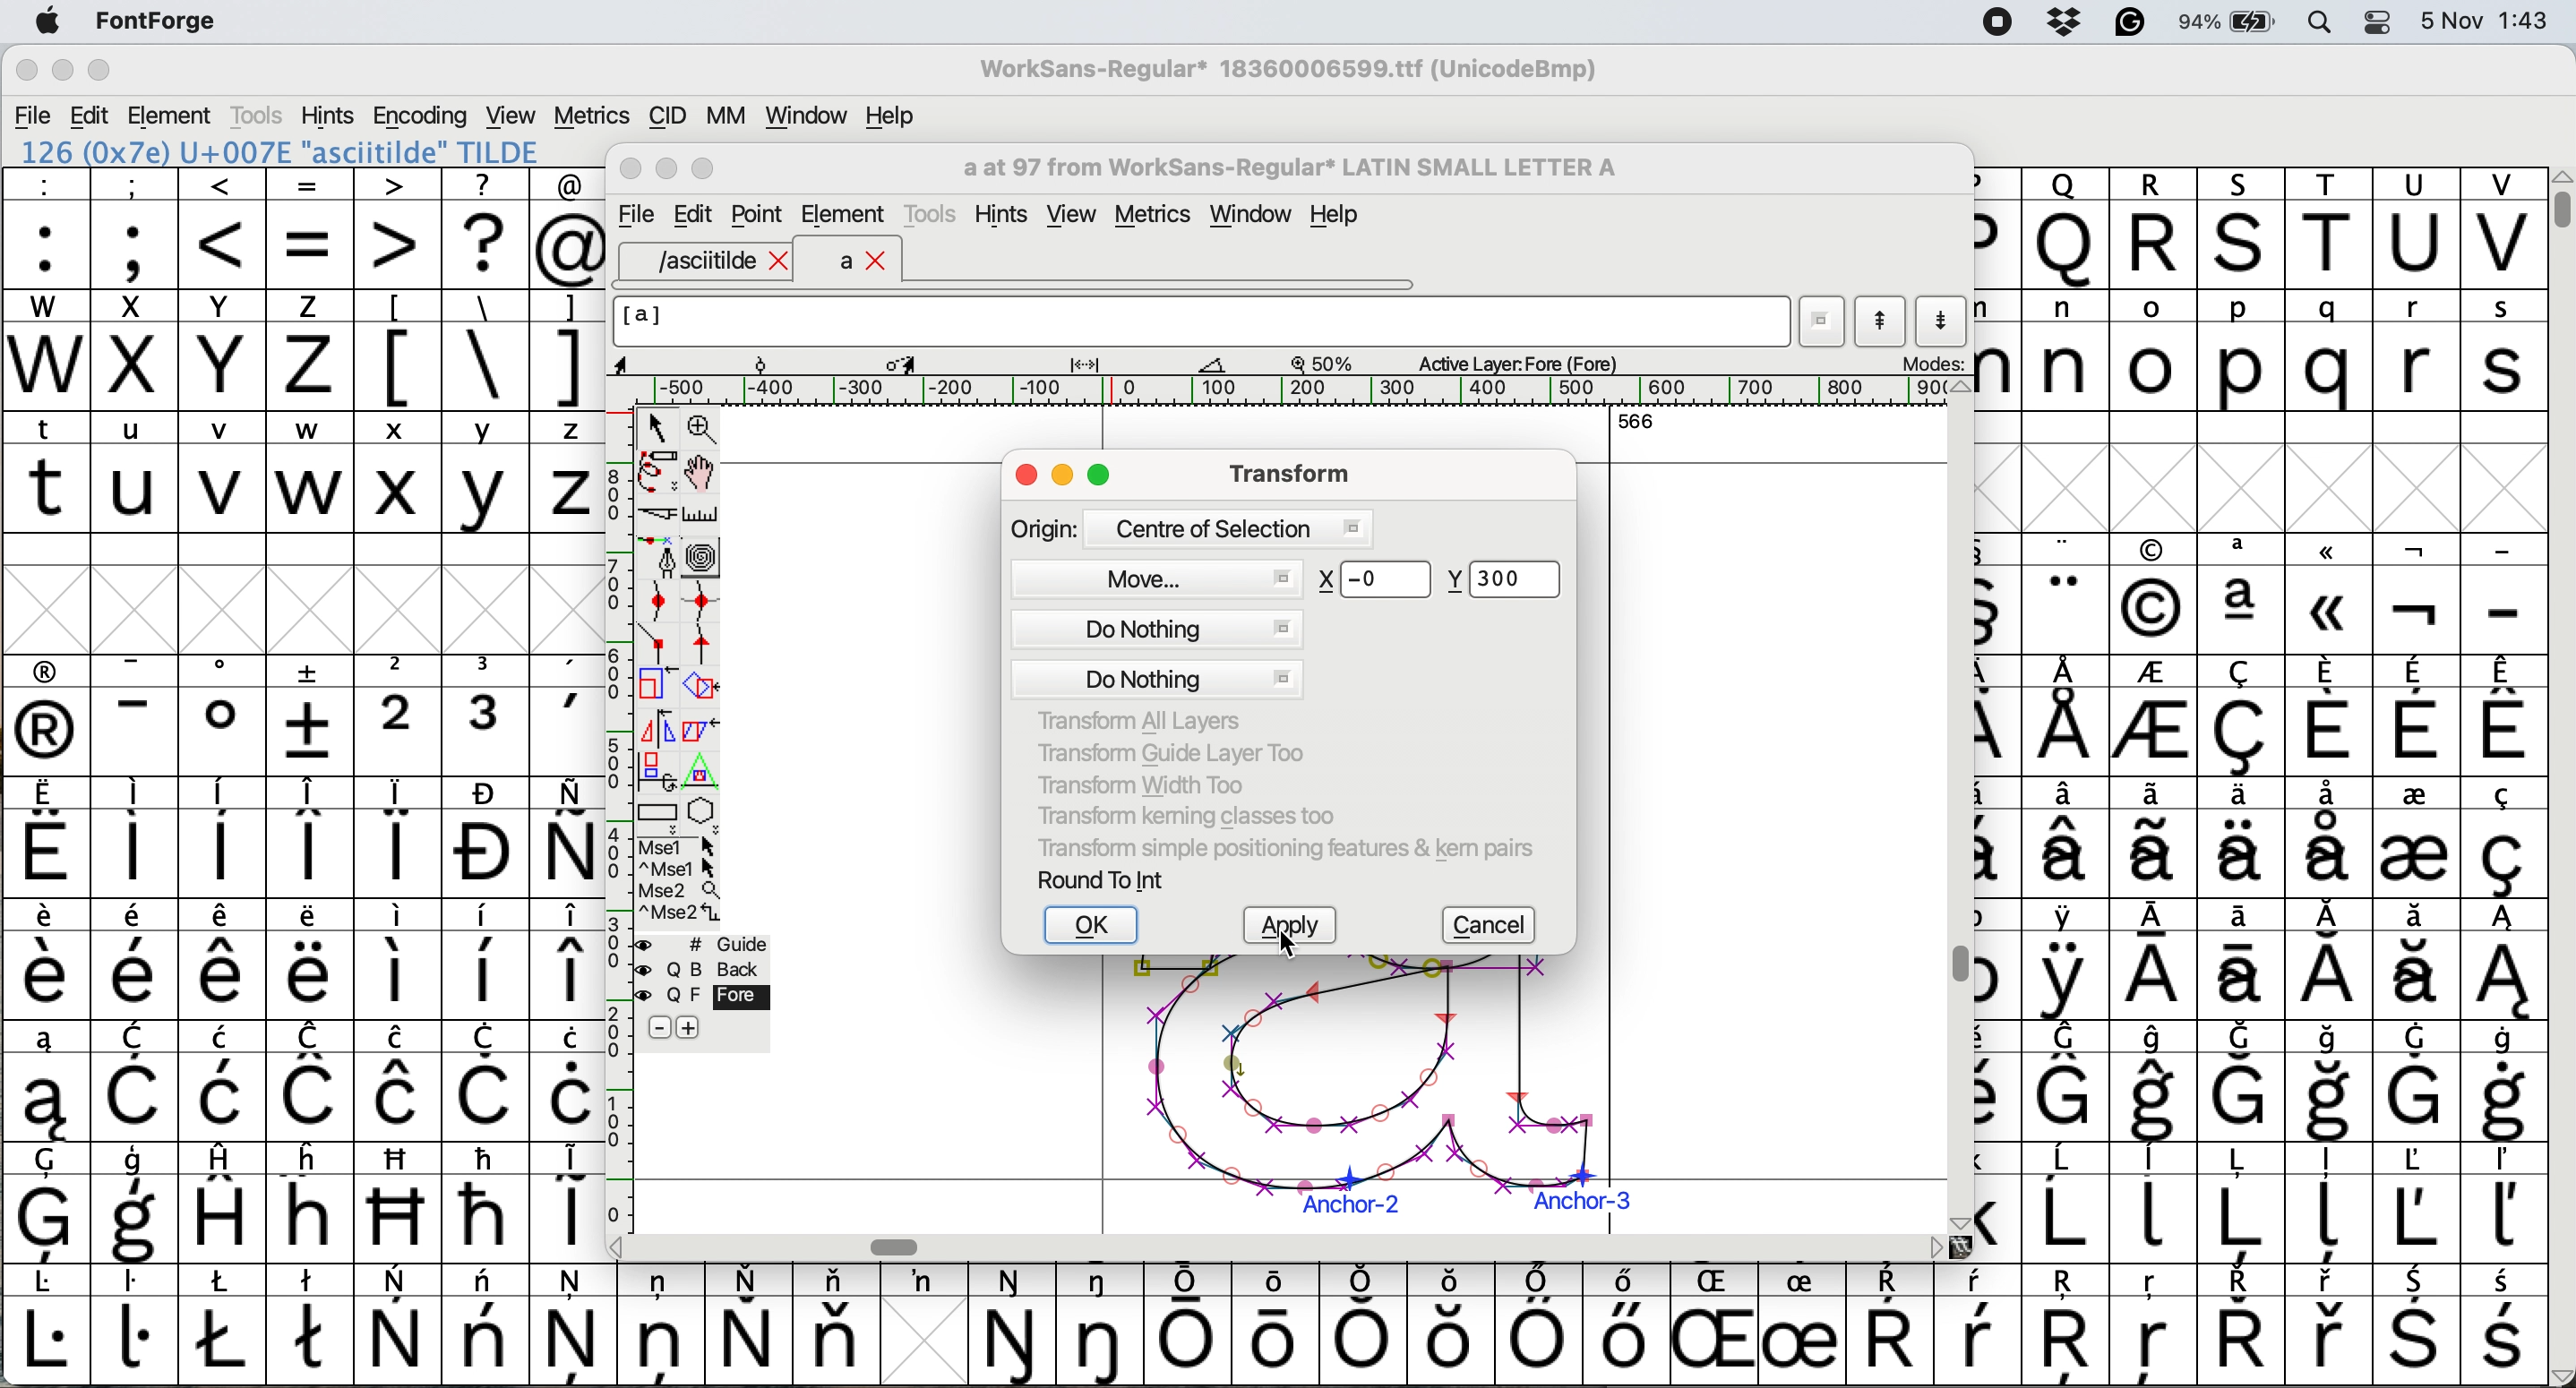  What do you see at coordinates (901, 1246) in the screenshot?
I see `Horizontal scroll bar` at bounding box center [901, 1246].